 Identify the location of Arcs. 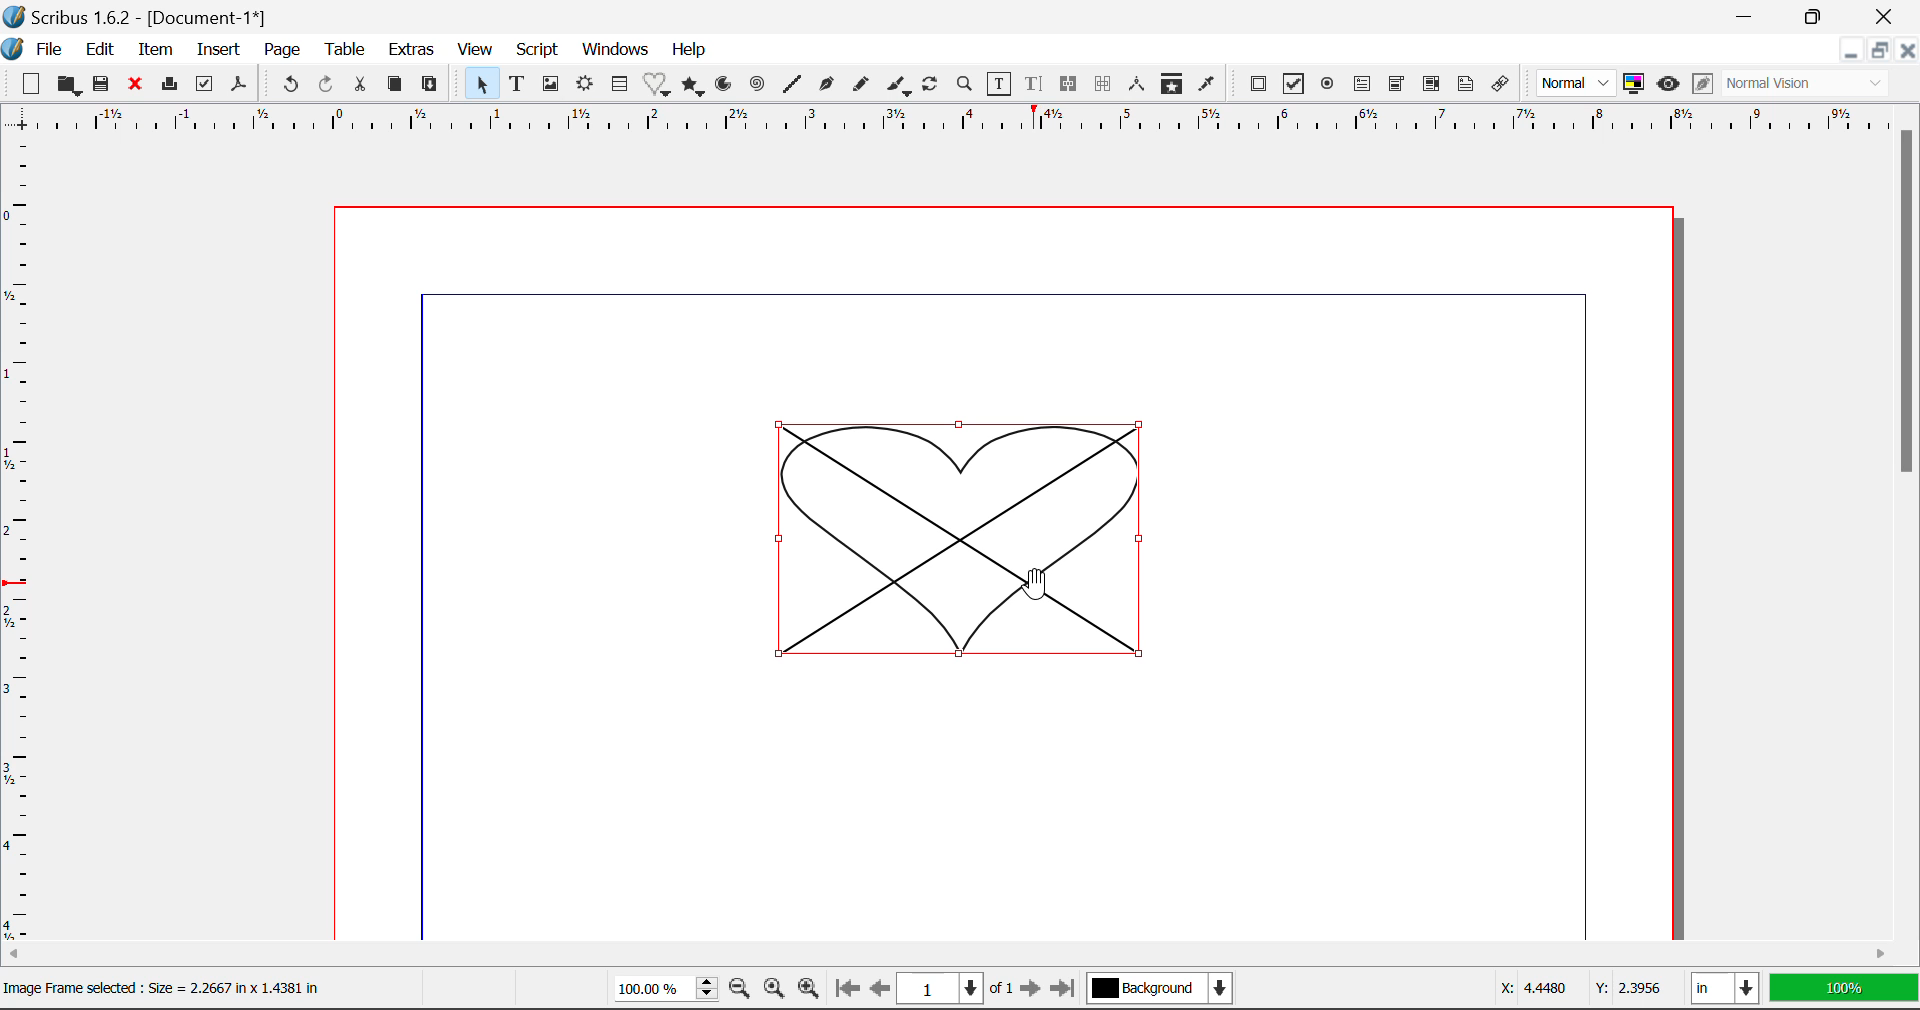
(722, 84).